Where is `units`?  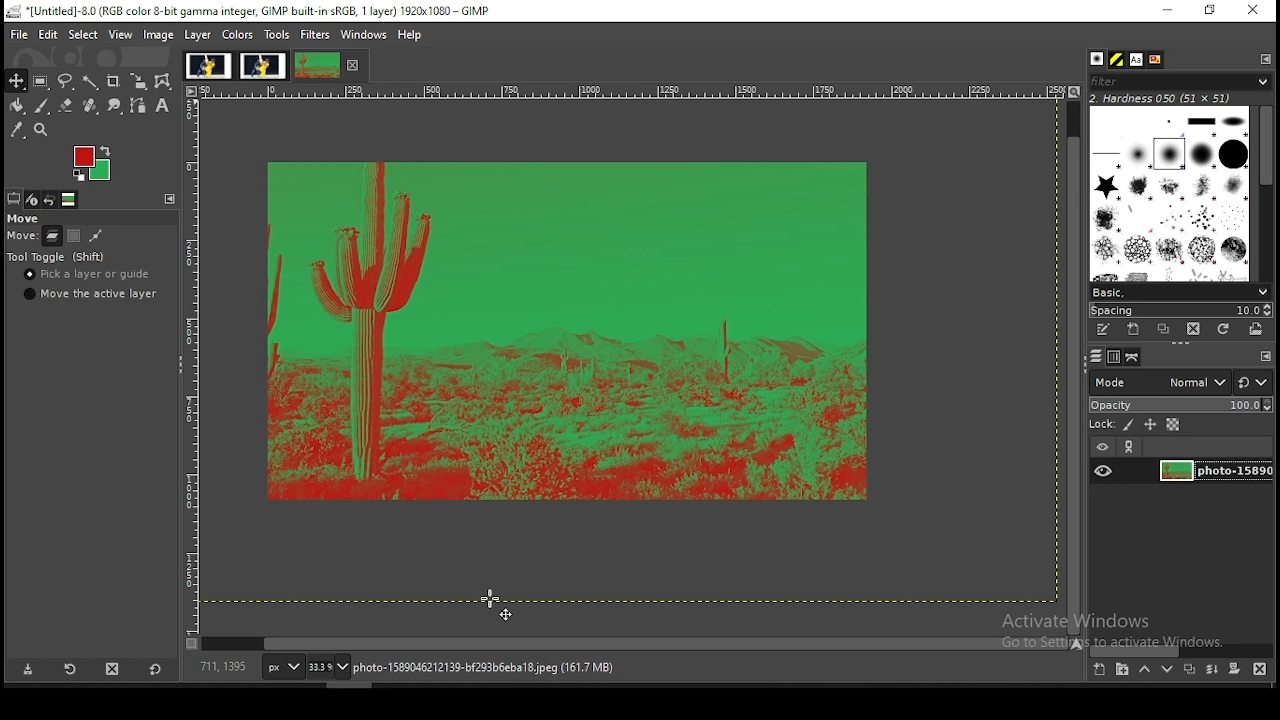
units is located at coordinates (280, 666).